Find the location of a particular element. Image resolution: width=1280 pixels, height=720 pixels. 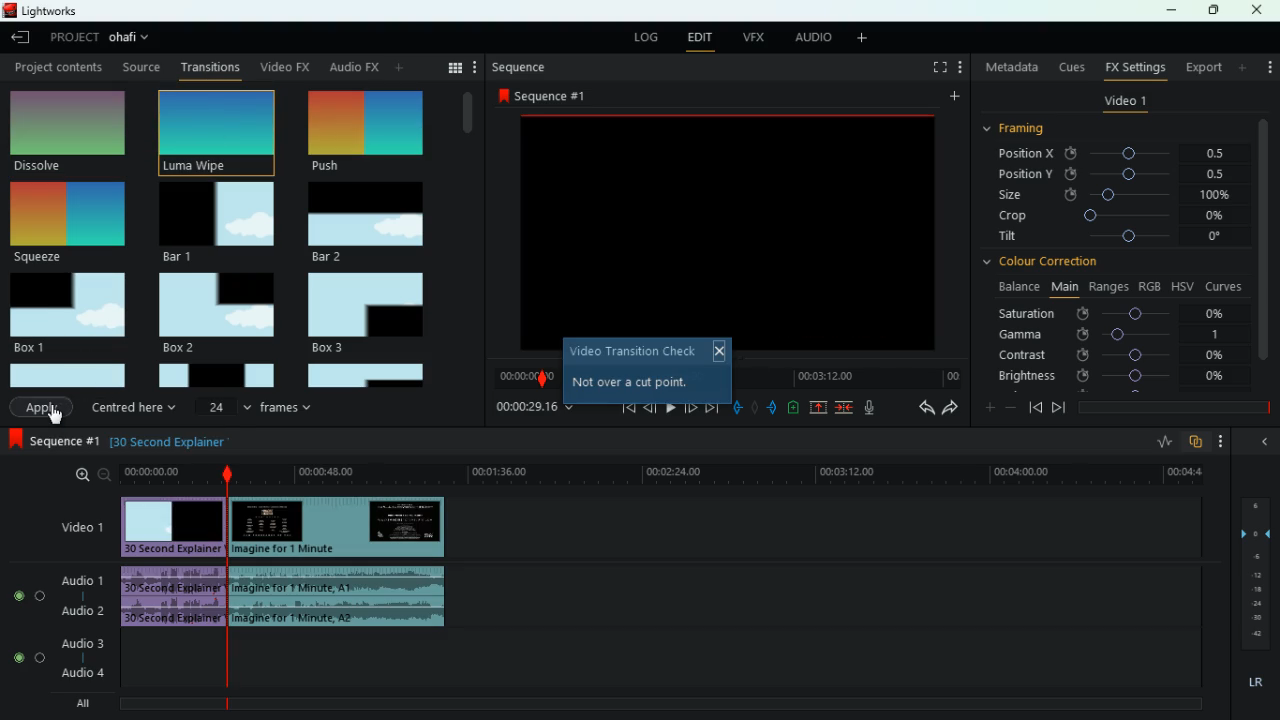

beggining is located at coordinates (623, 409).